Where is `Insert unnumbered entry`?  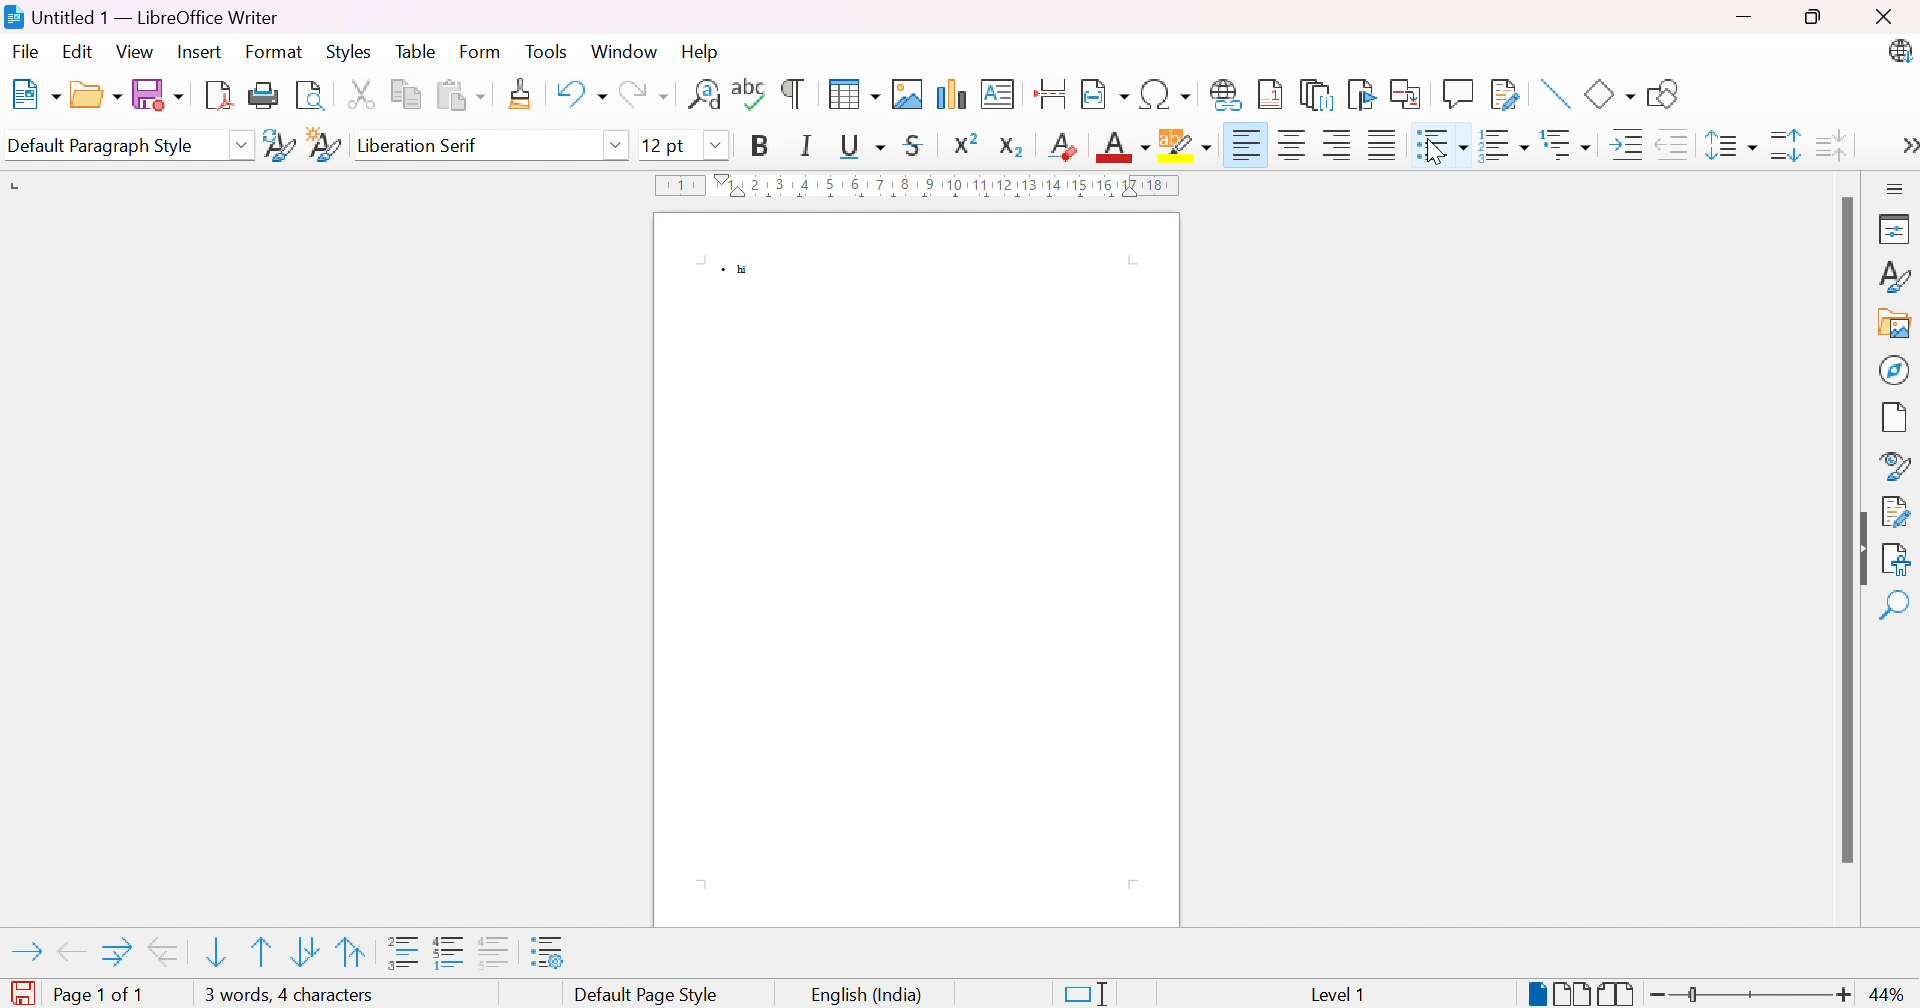
Insert unnumbered entry is located at coordinates (405, 954).